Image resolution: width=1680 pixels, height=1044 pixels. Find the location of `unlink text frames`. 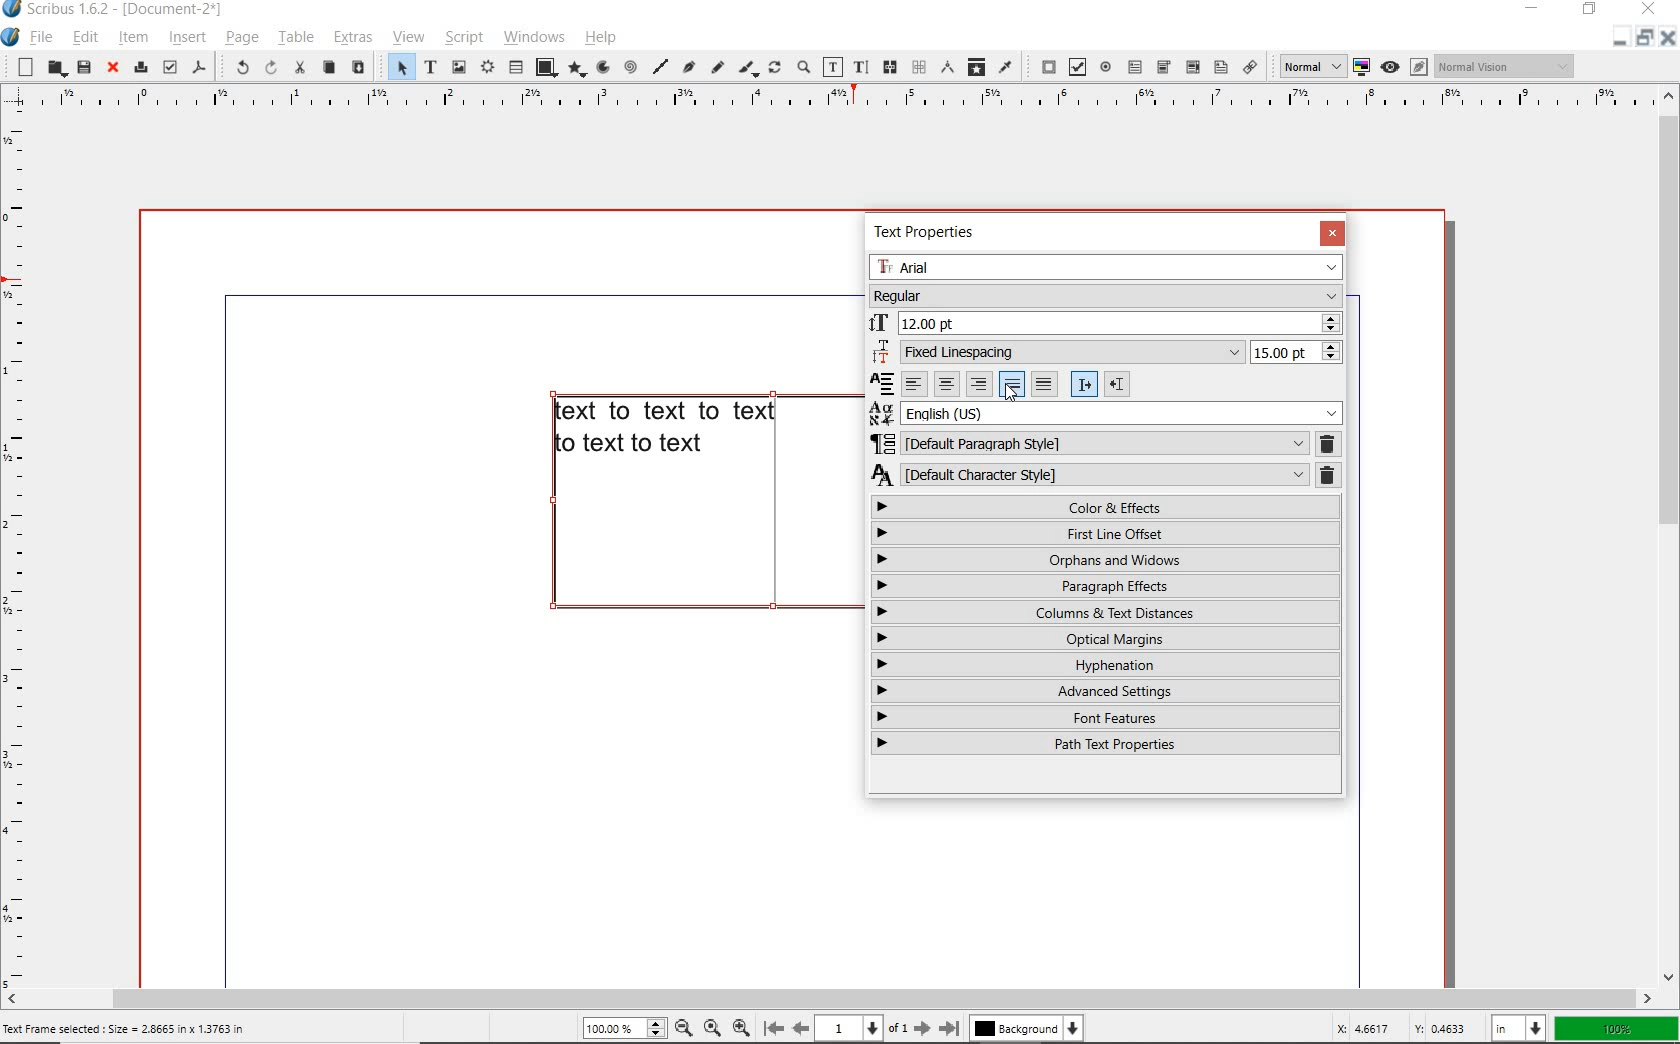

unlink text frames is located at coordinates (918, 68).